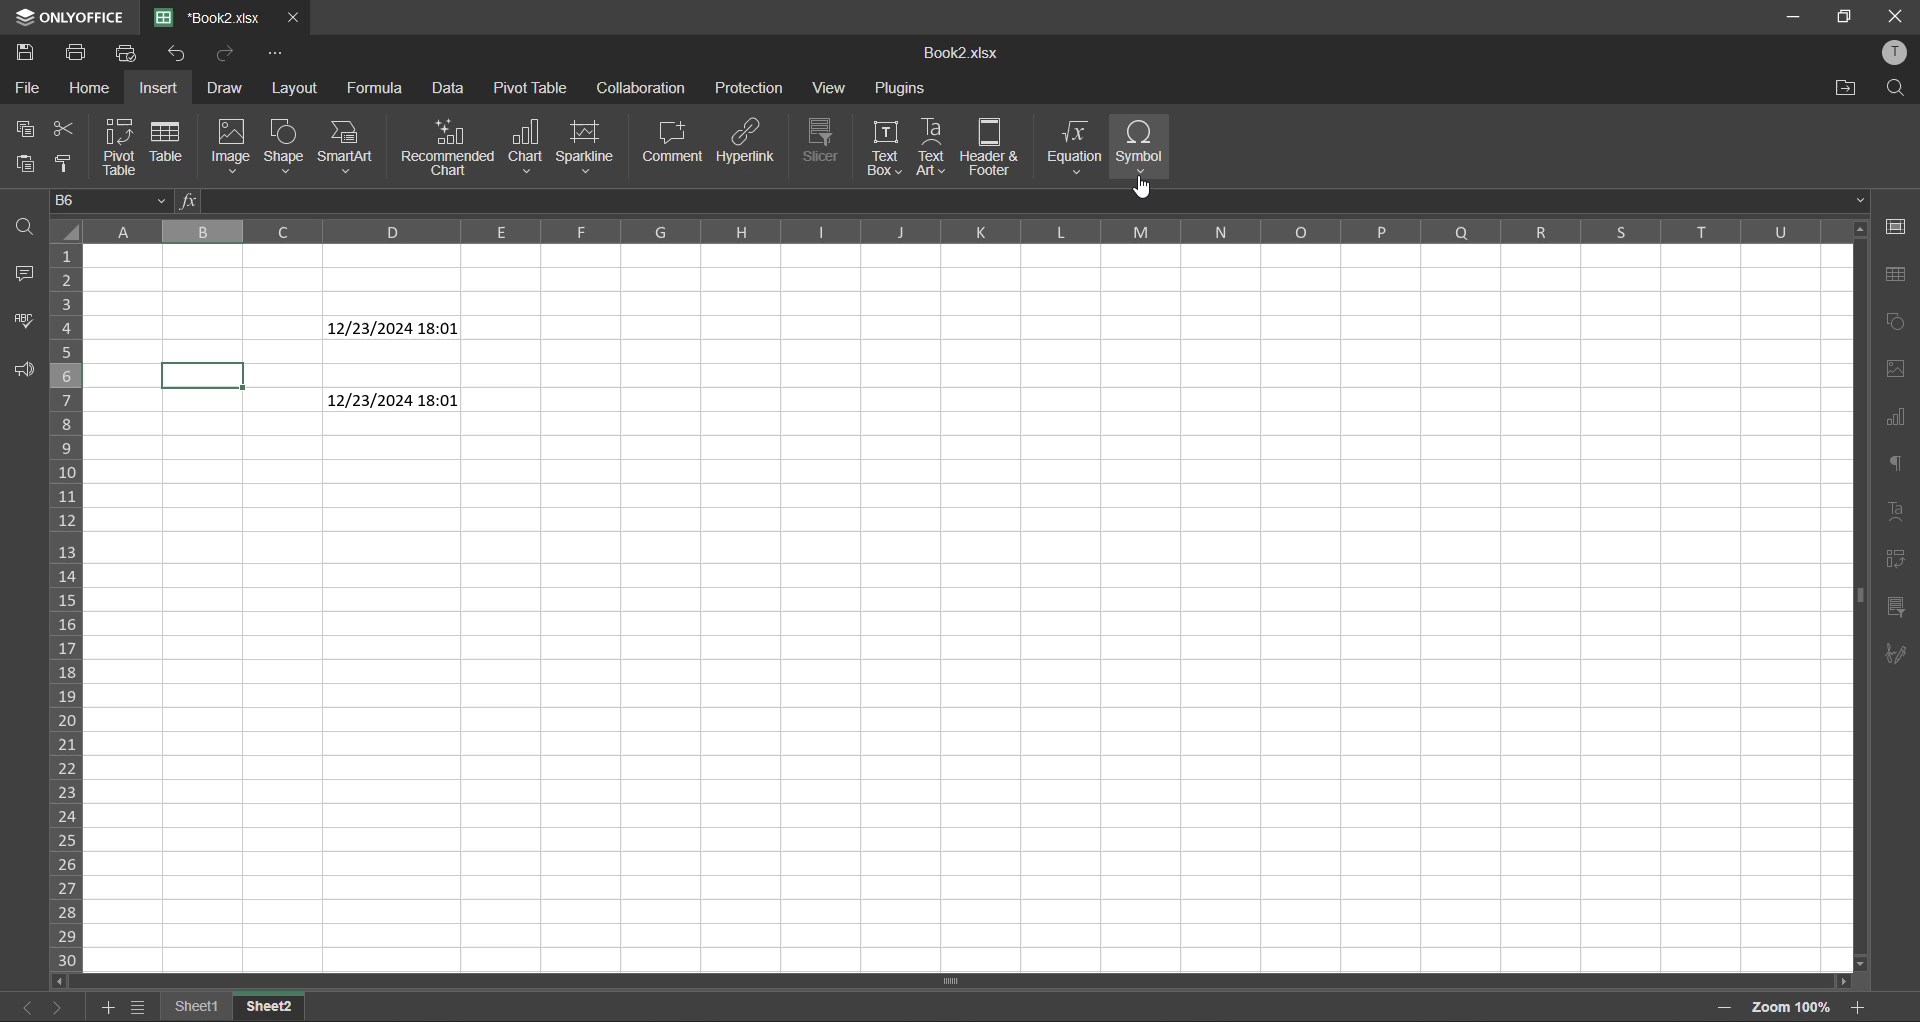 This screenshot has width=1920, height=1022. Describe the element at coordinates (891, 149) in the screenshot. I see `text box` at that location.